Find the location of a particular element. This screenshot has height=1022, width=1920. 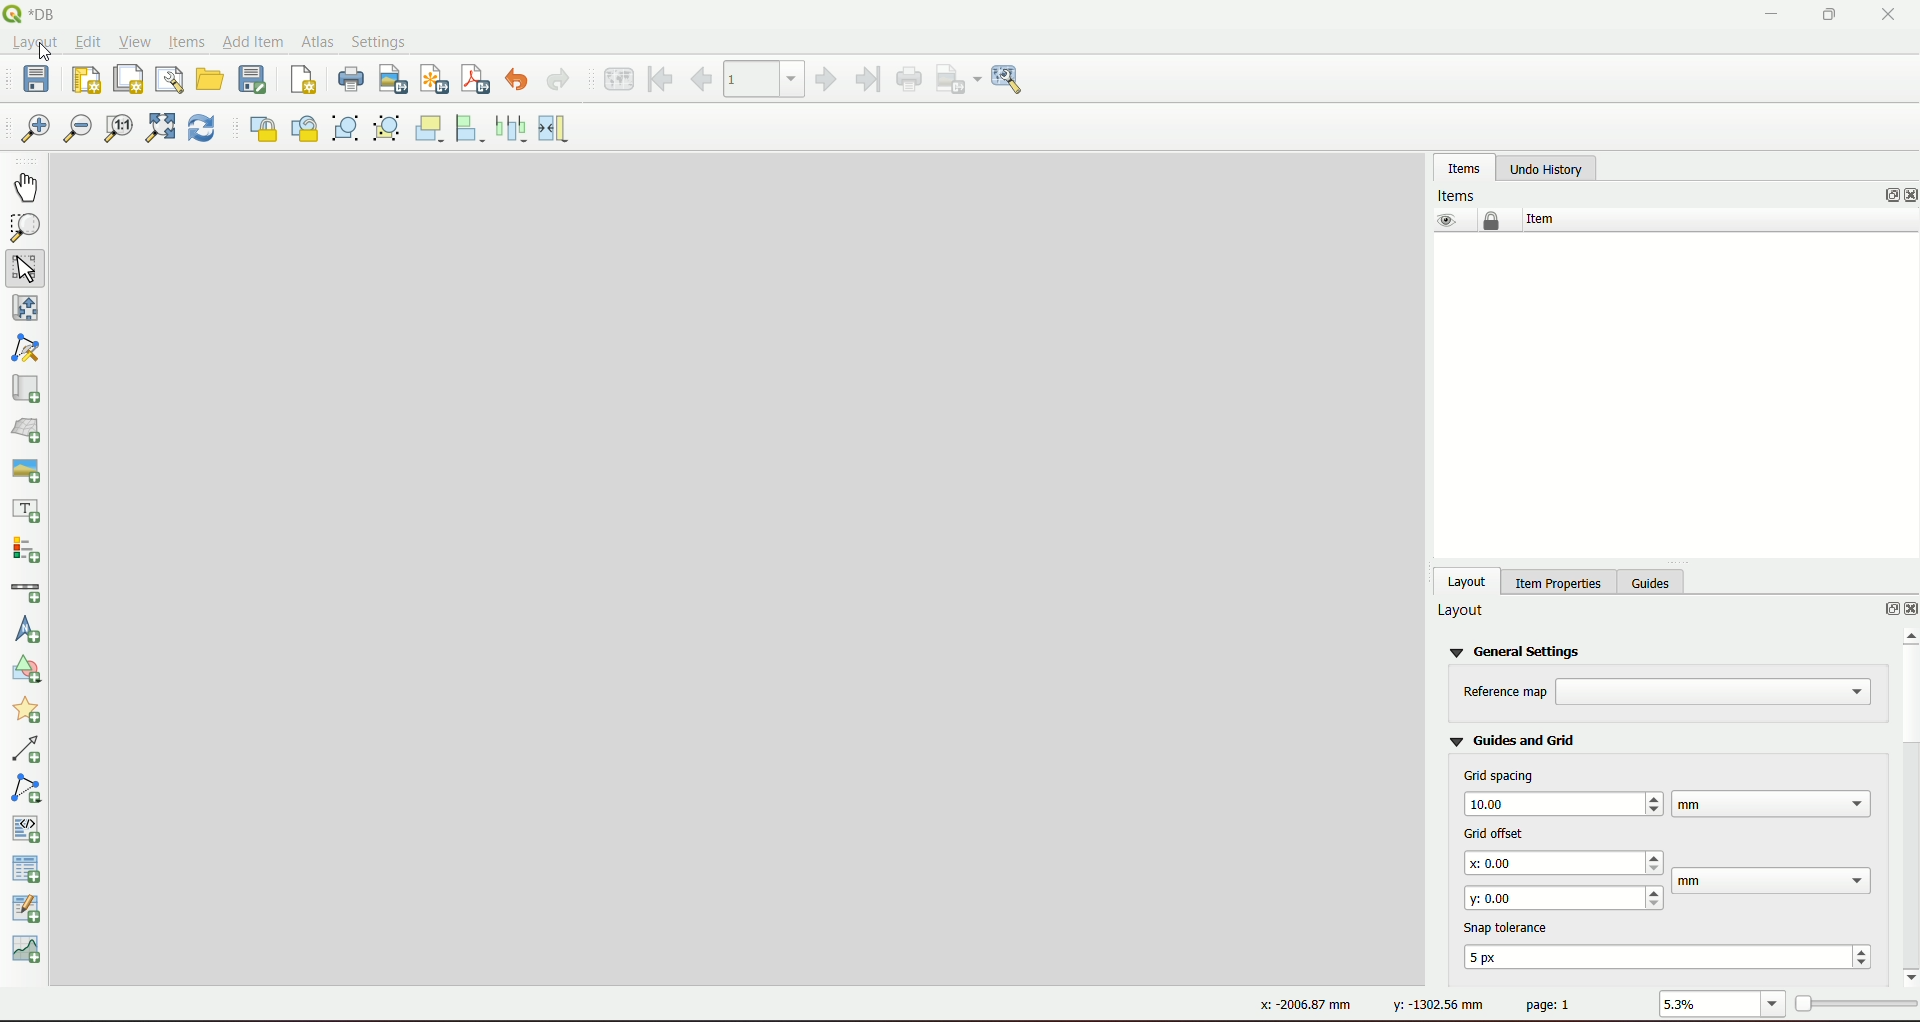

align selected is located at coordinates (472, 128).